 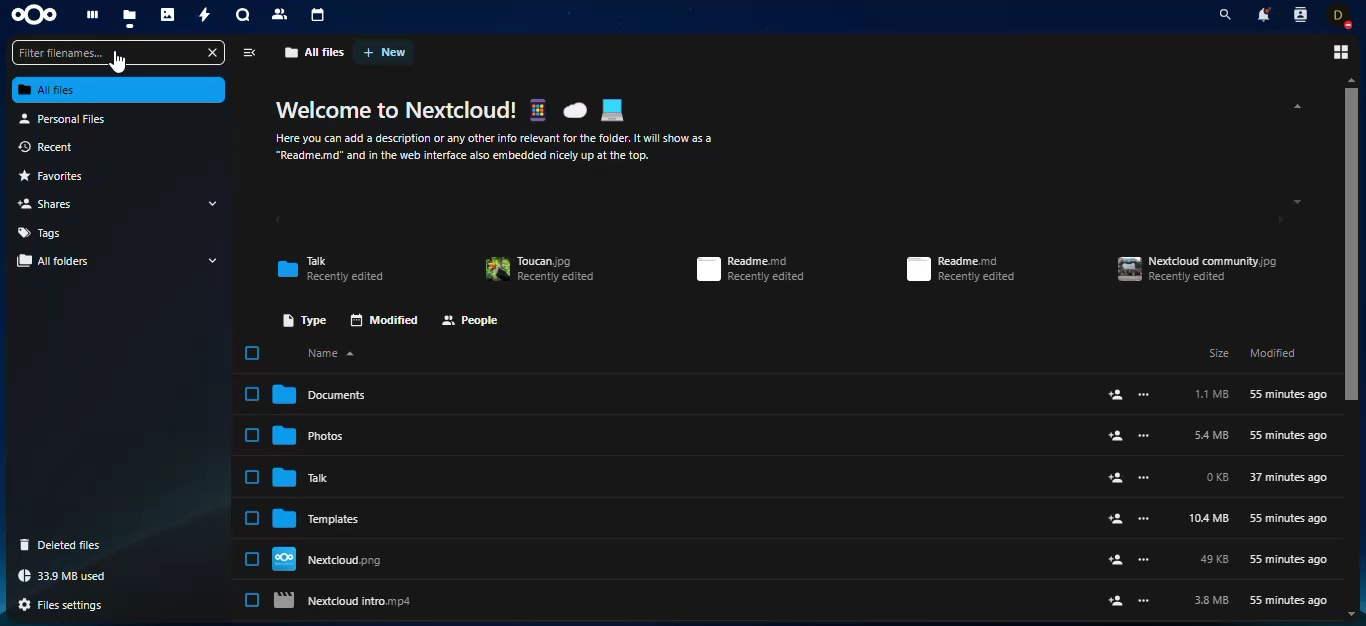 What do you see at coordinates (252, 559) in the screenshot?
I see `Click to select` at bounding box center [252, 559].